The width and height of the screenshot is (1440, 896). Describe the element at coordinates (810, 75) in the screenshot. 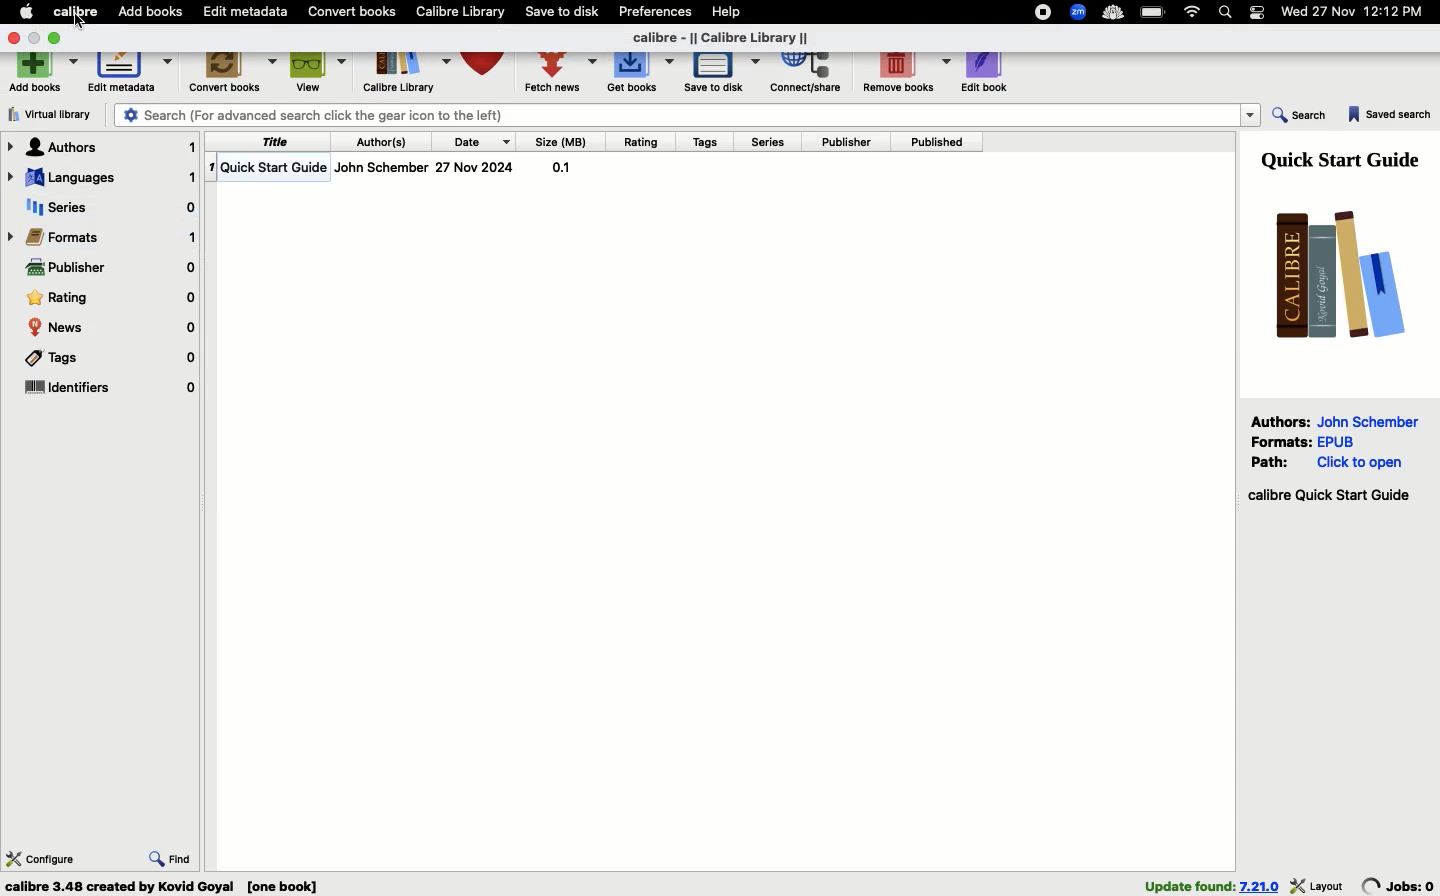

I see `Correct, share` at that location.